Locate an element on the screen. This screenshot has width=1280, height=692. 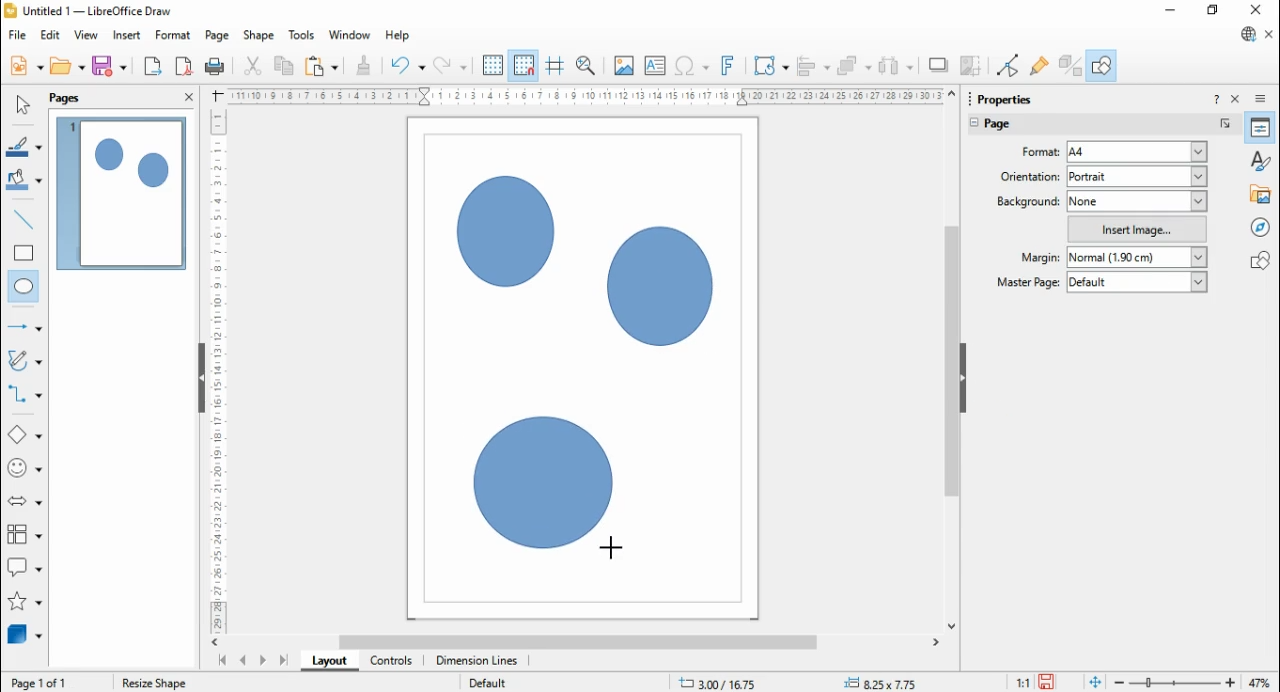
file is located at coordinates (19, 35).